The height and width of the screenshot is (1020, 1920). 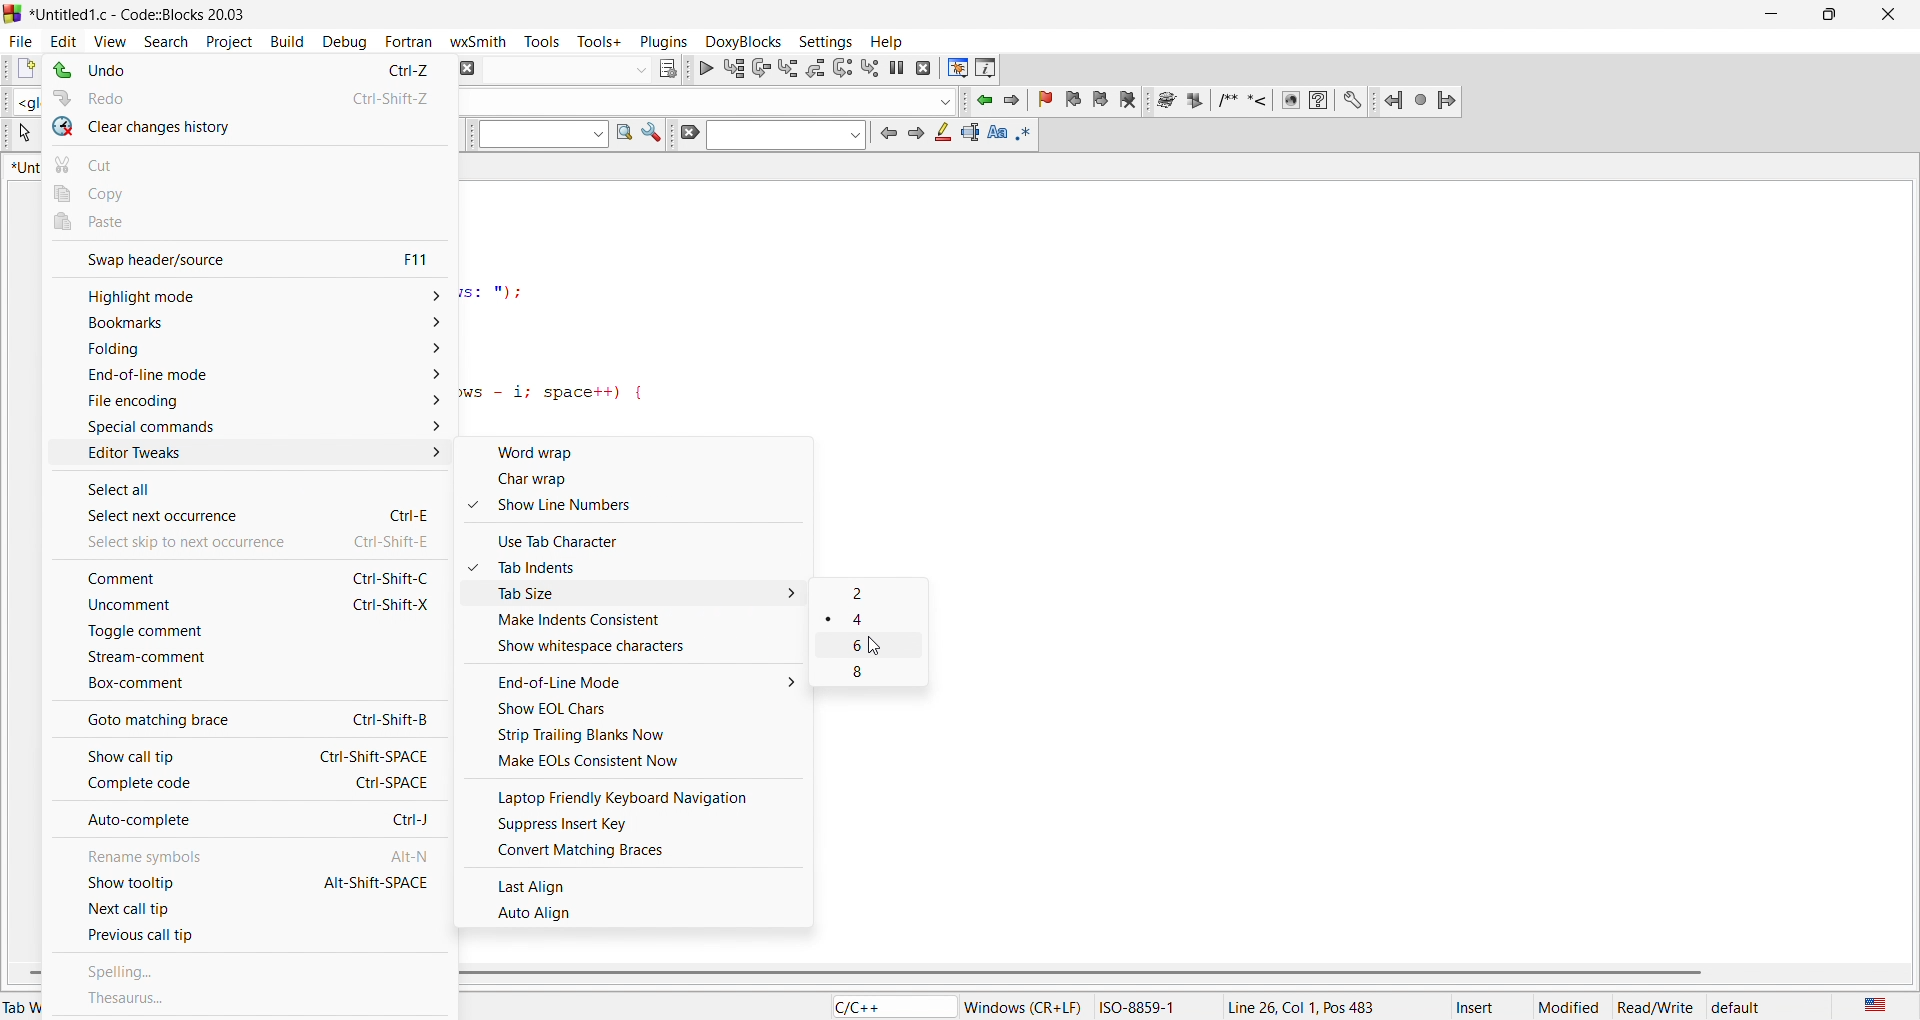 I want to click on tab indents, so click(x=644, y=568).